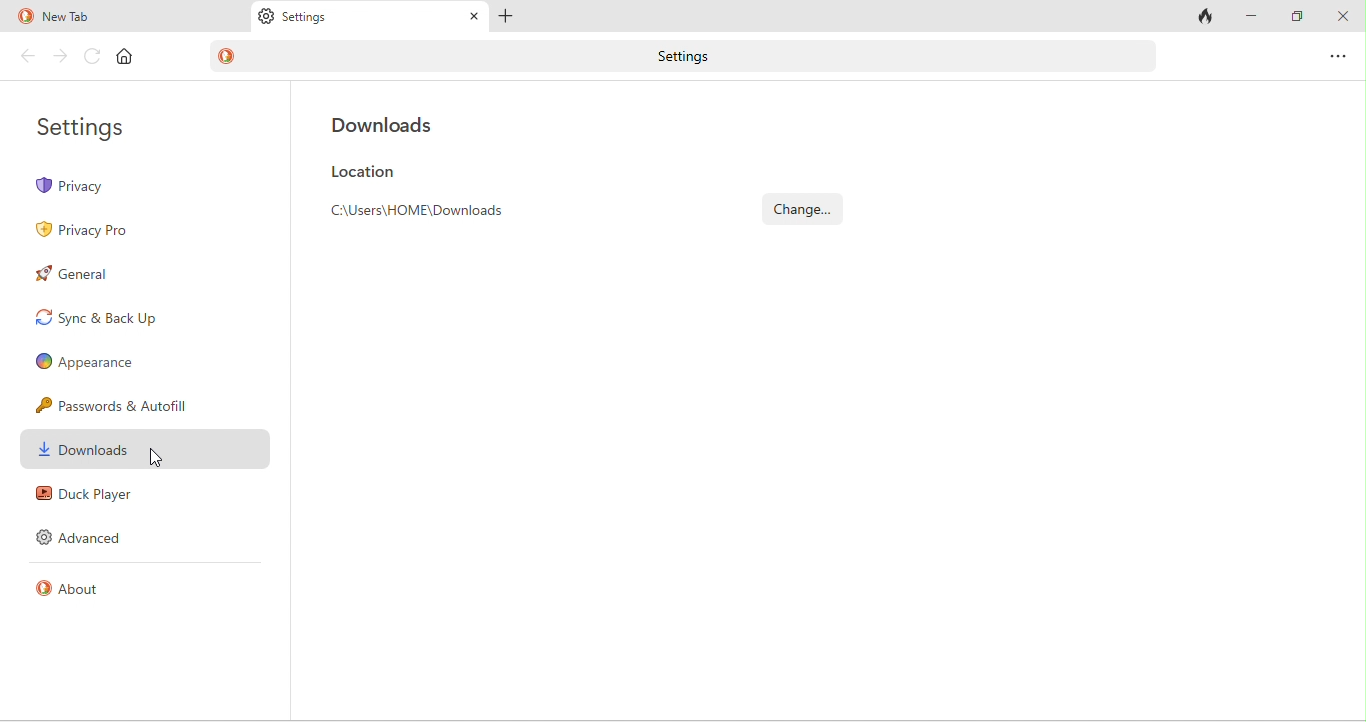 The image size is (1366, 722). What do you see at coordinates (1339, 62) in the screenshot?
I see `option` at bounding box center [1339, 62].